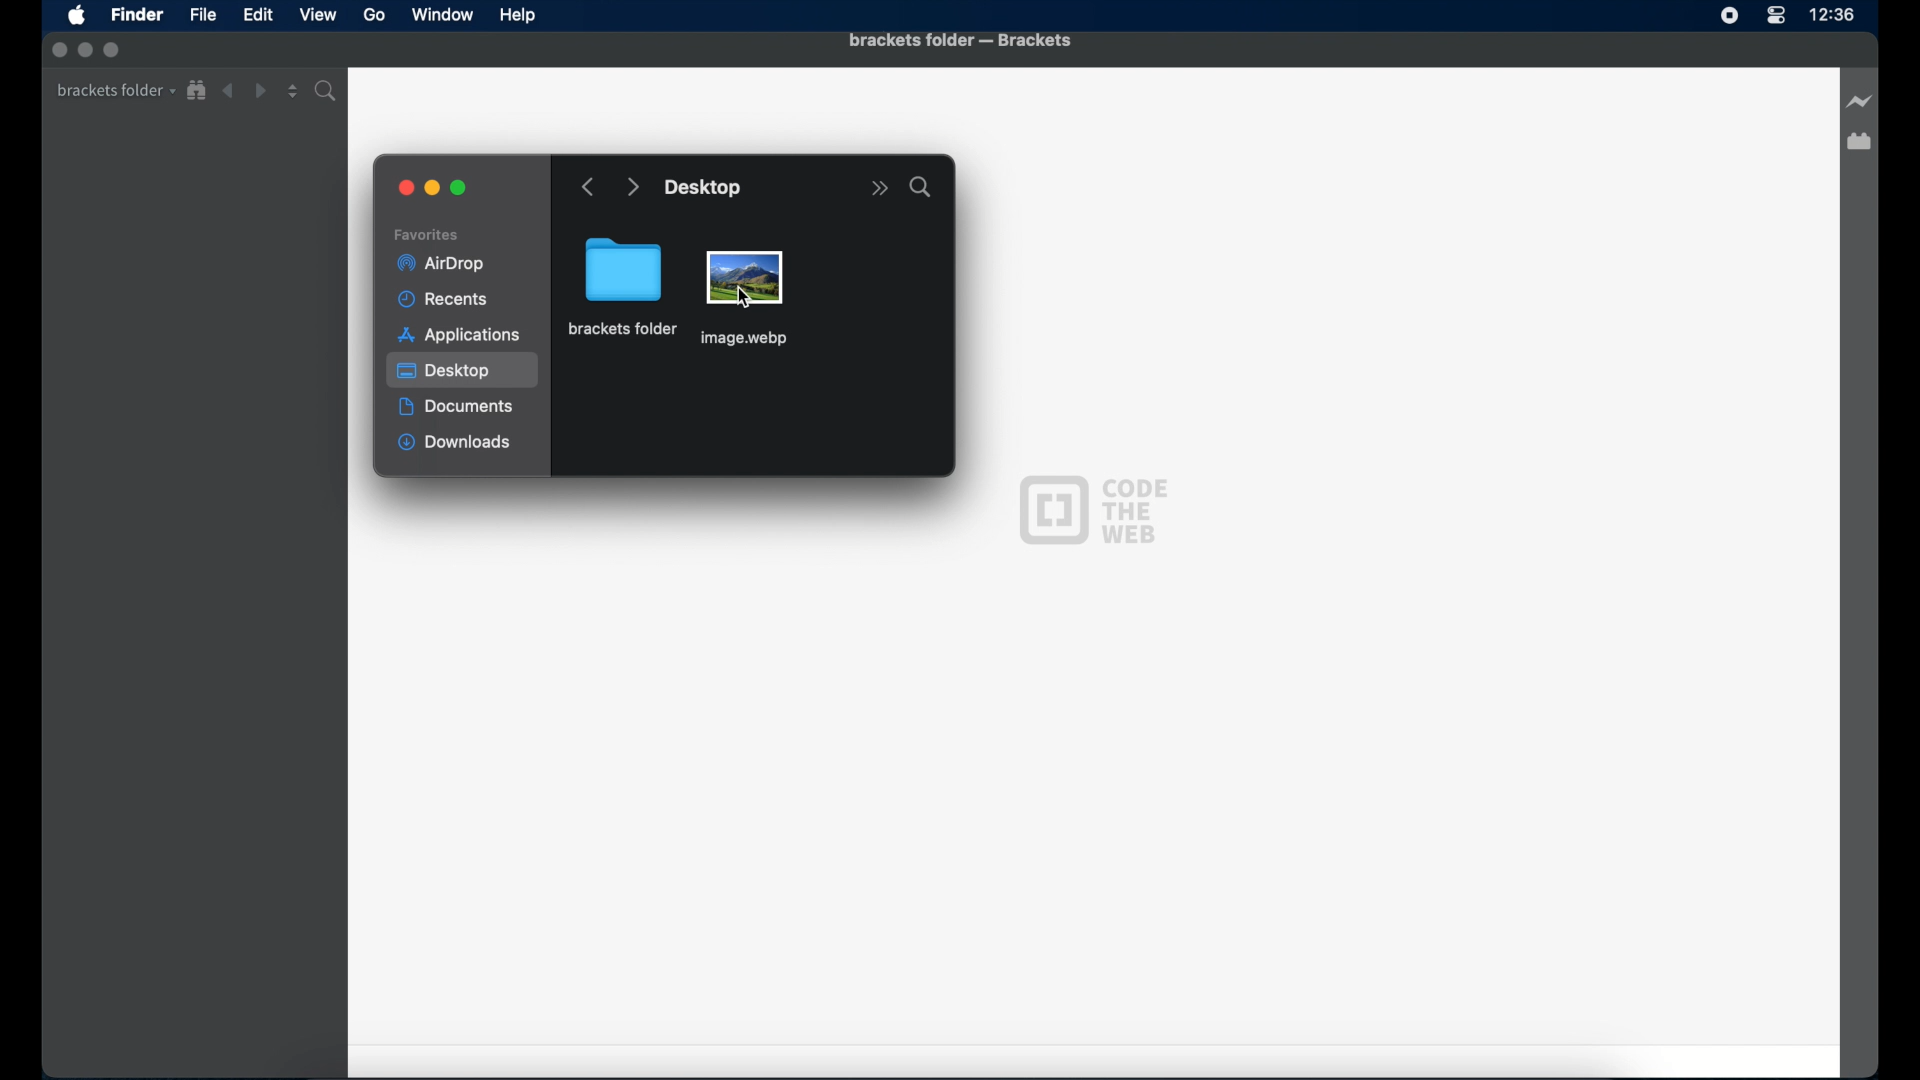 The height and width of the screenshot is (1080, 1920). What do you see at coordinates (459, 335) in the screenshot?
I see `applications` at bounding box center [459, 335].